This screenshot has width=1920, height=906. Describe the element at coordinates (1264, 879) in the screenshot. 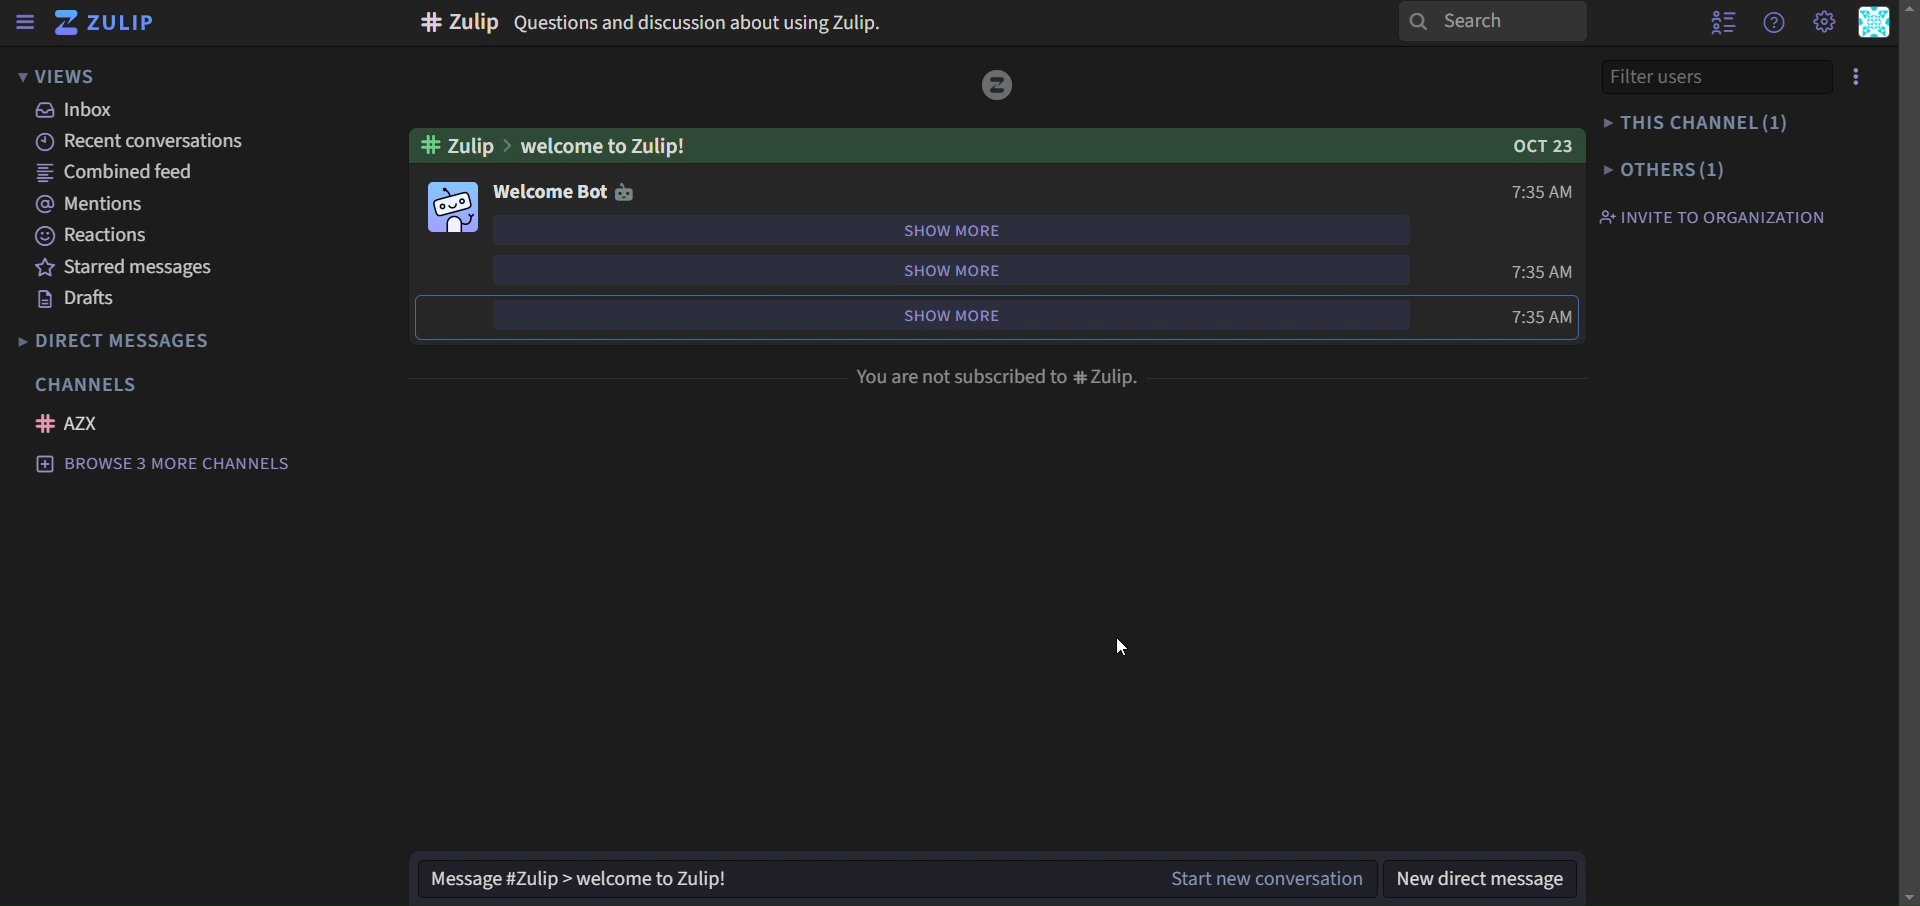

I see `tart new coversation` at that location.